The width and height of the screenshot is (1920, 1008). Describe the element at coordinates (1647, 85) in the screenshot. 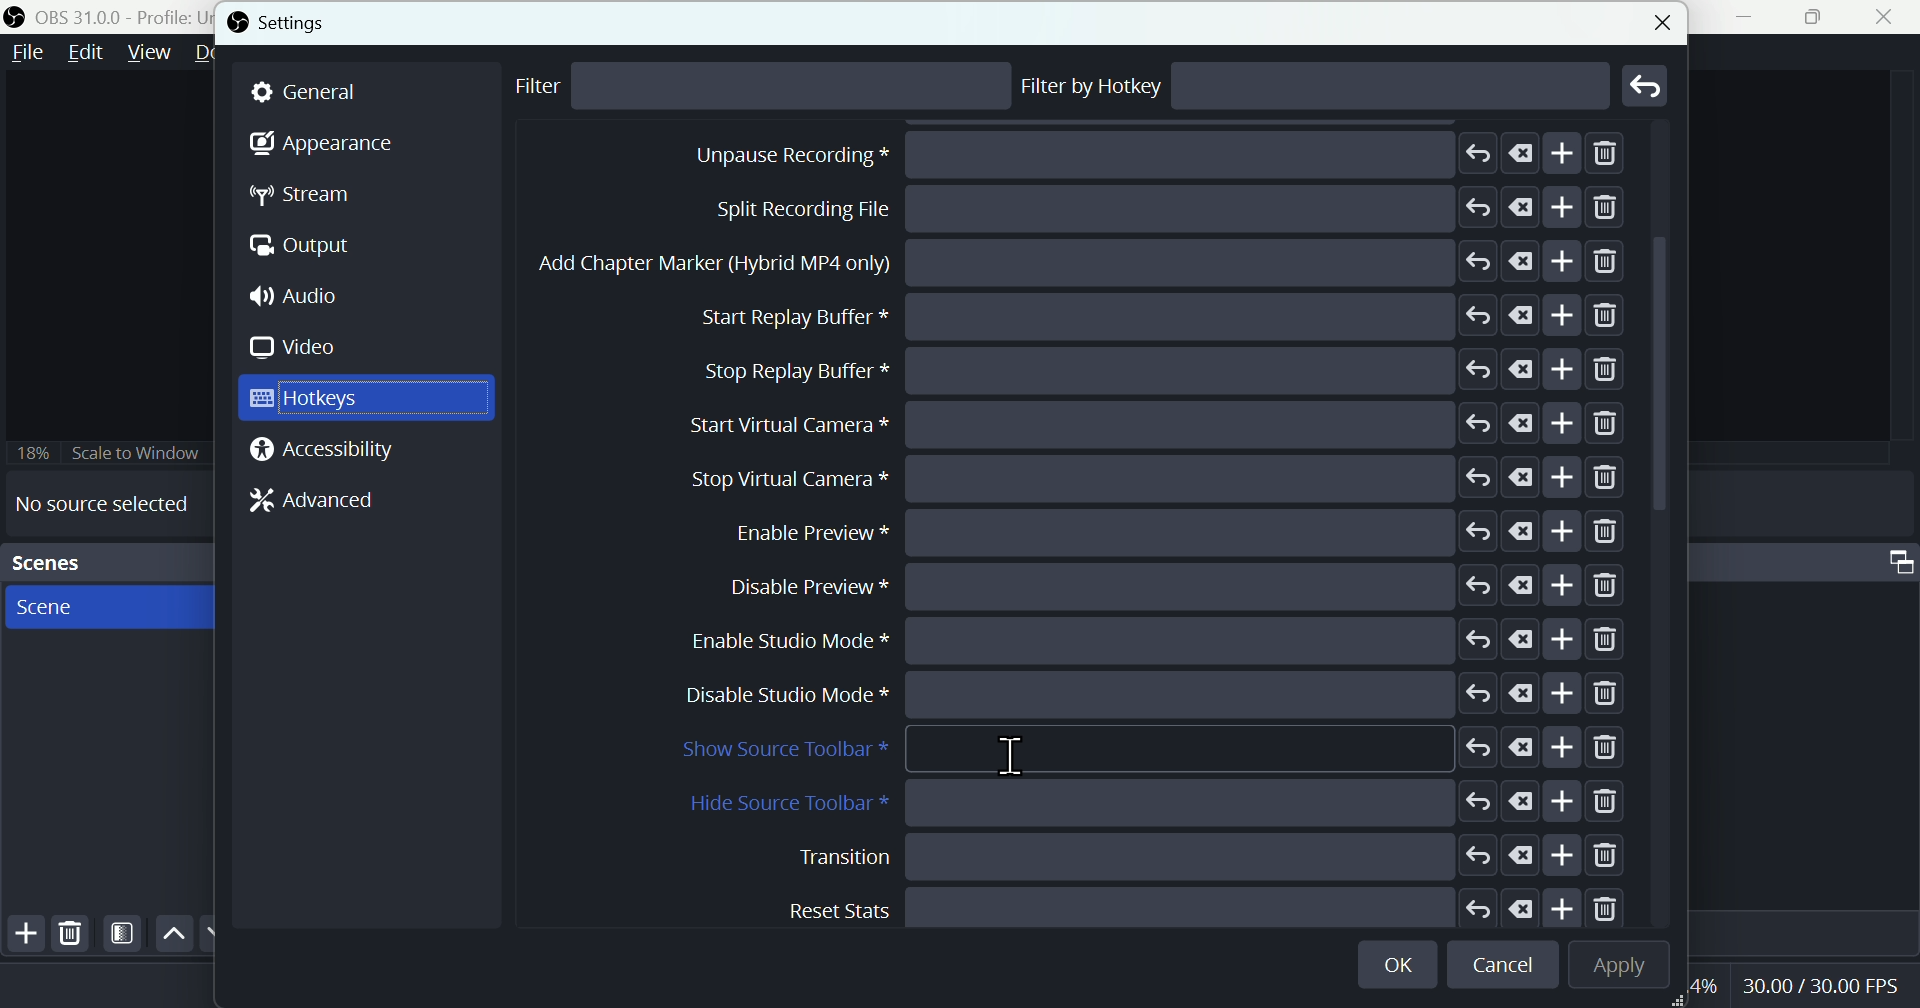

I see `Go back` at that location.